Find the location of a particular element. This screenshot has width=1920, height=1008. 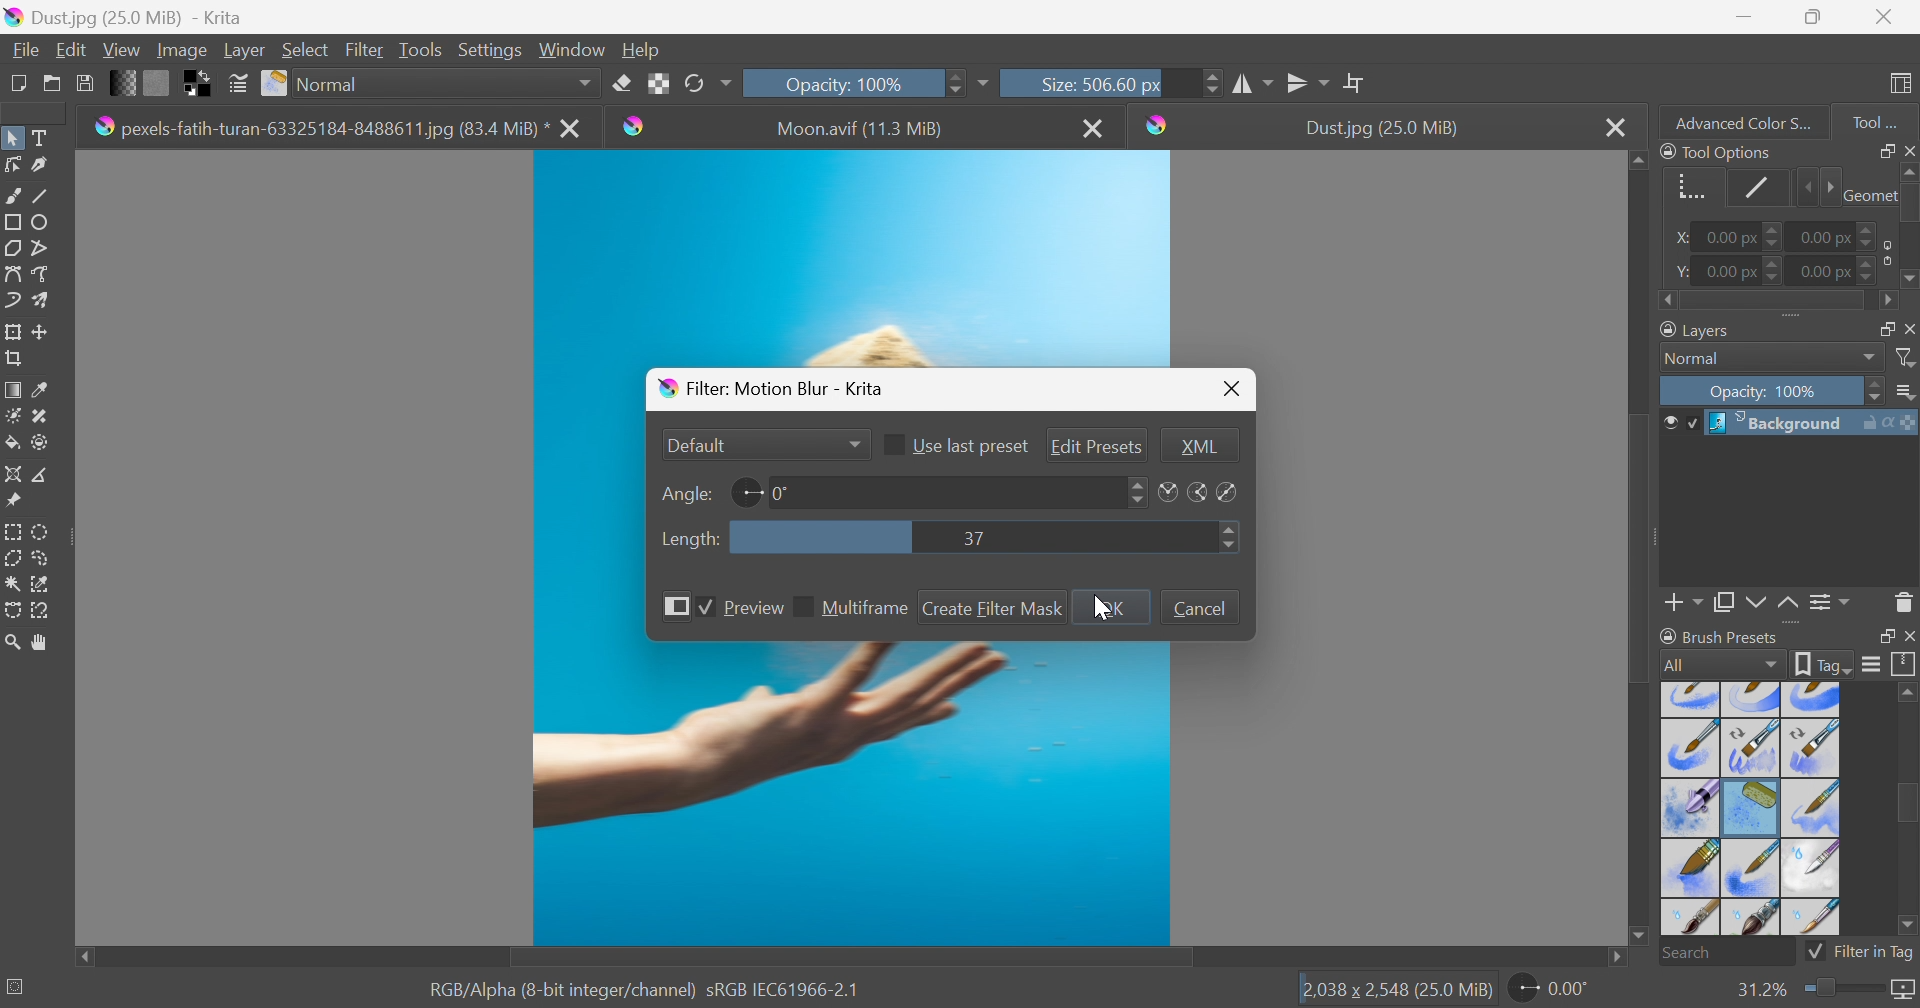

Slider is located at coordinates (1869, 230).